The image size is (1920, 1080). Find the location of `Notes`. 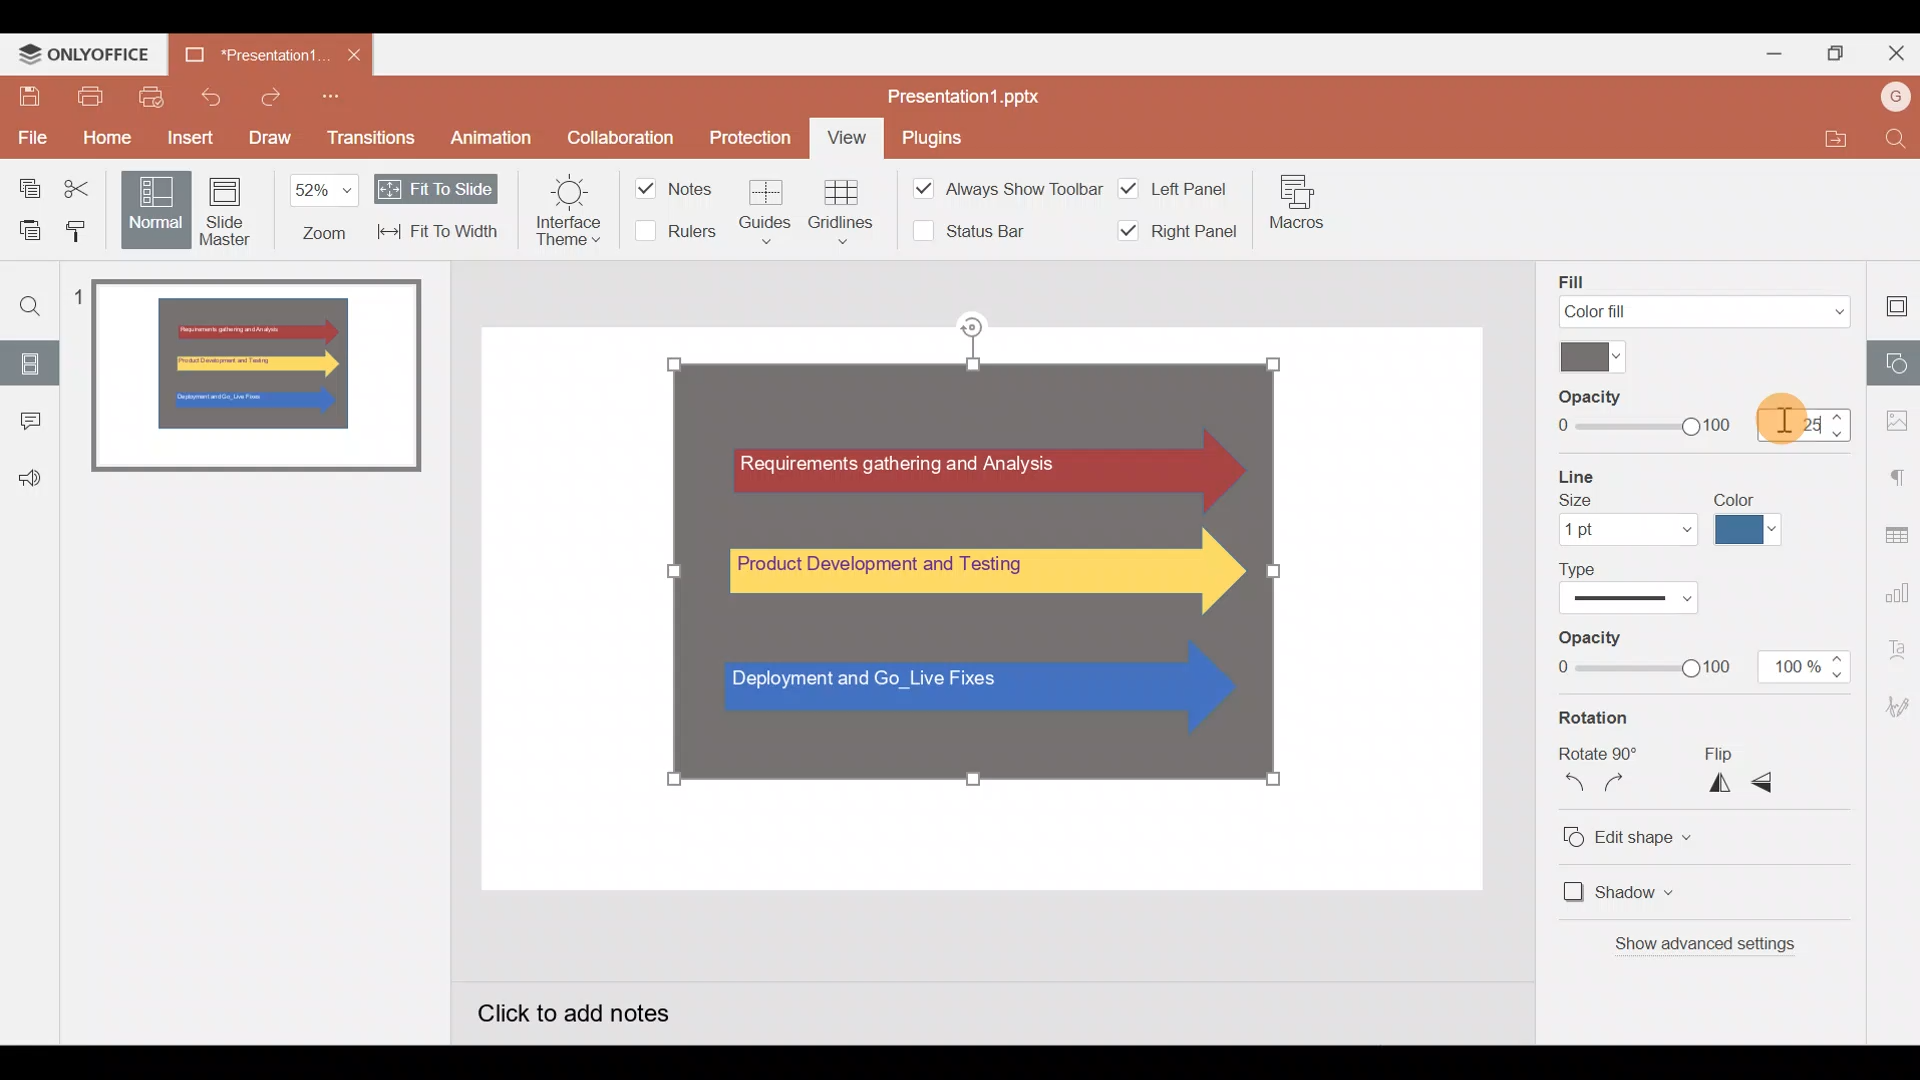

Notes is located at coordinates (675, 186).